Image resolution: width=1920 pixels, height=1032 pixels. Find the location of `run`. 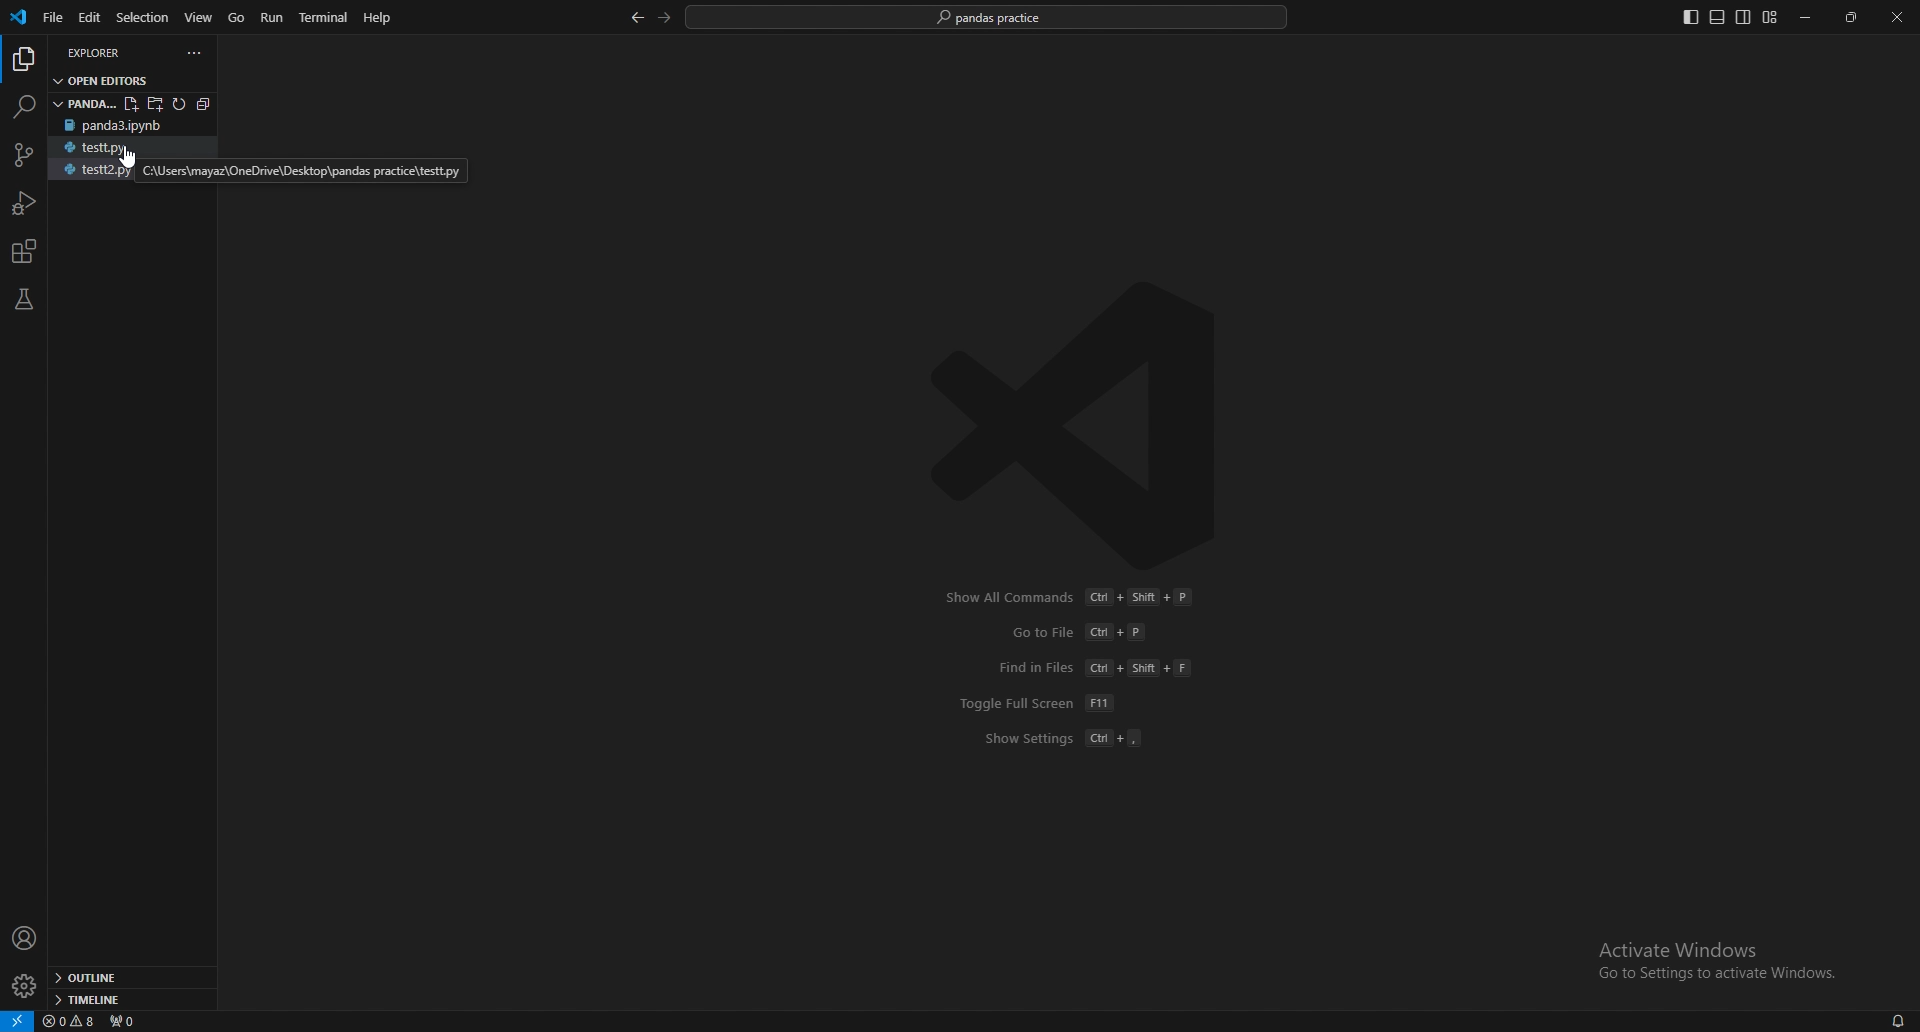

run is located at coordinates (274, 18).